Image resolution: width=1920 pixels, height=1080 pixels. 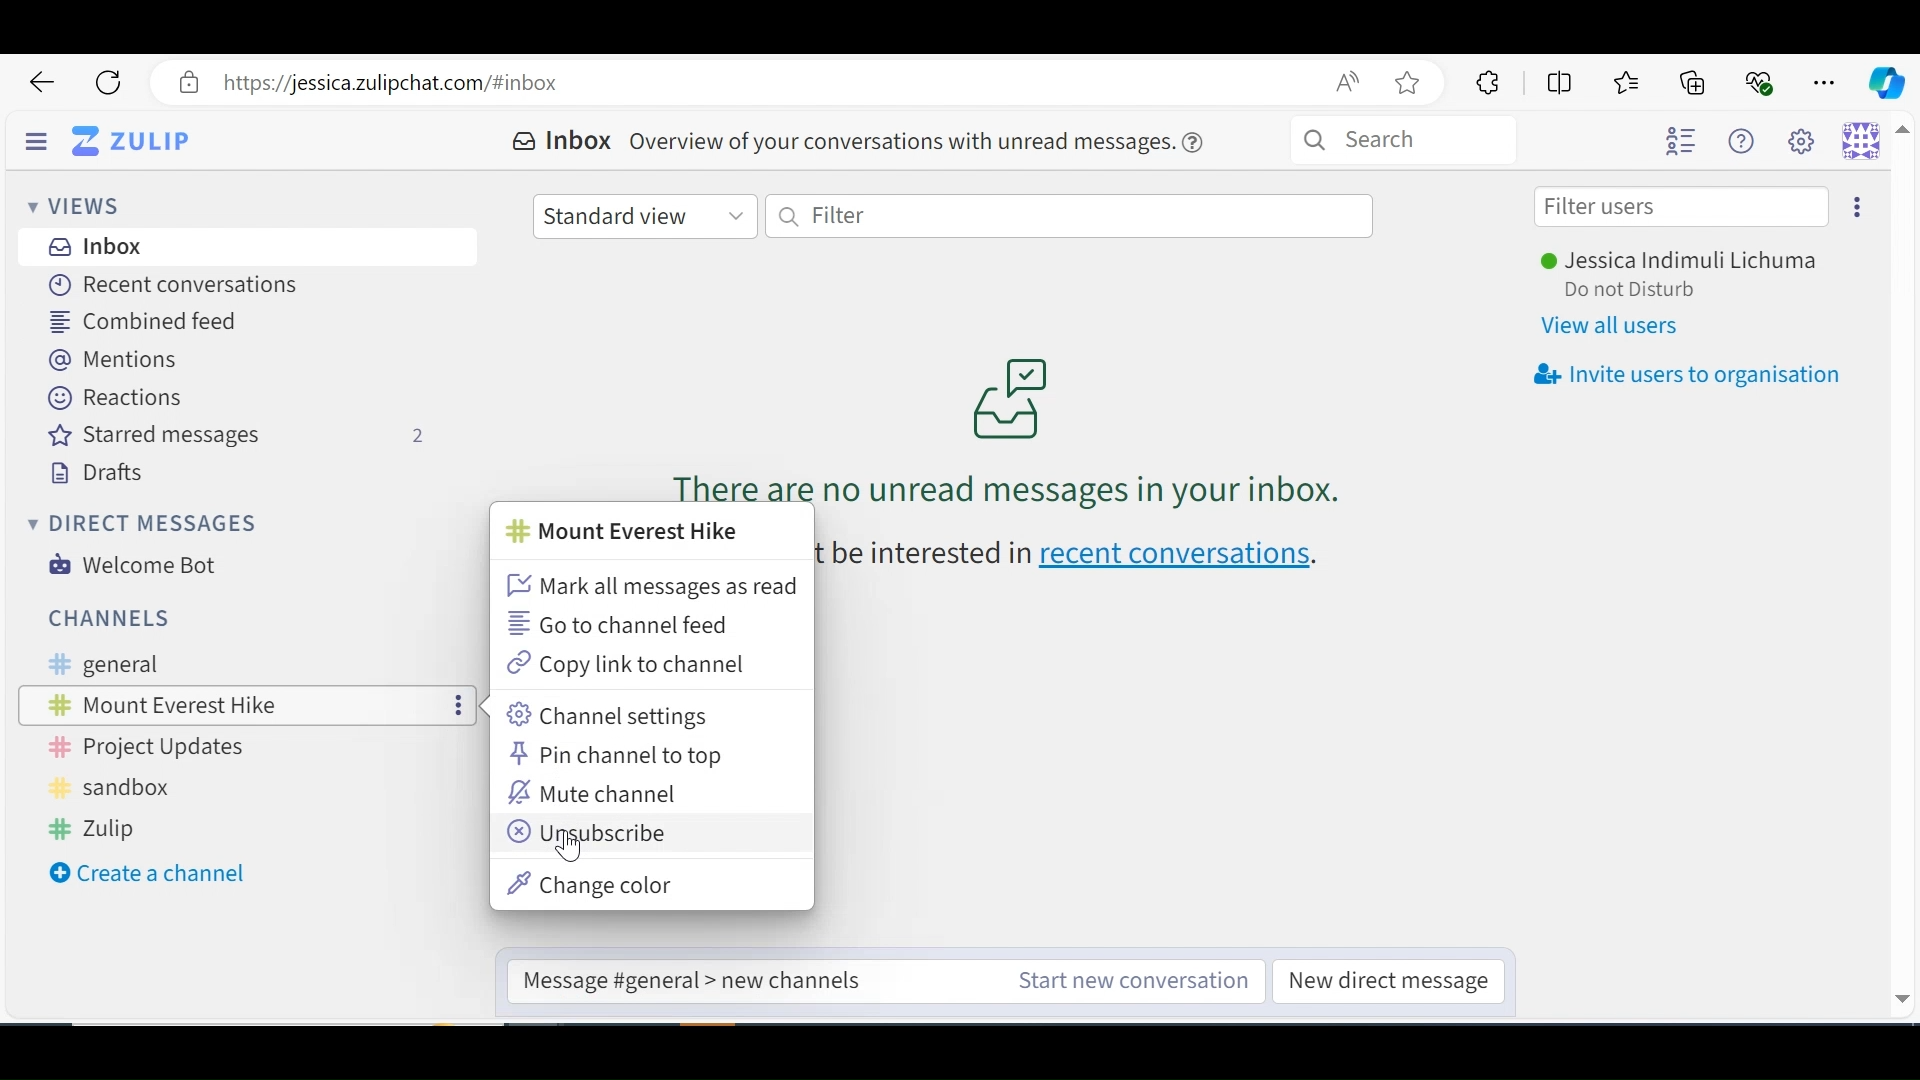 What do you see at coordinates (602, 791) in the screenshot?
I see `Mute Channel` at bounding box center [602, 791].